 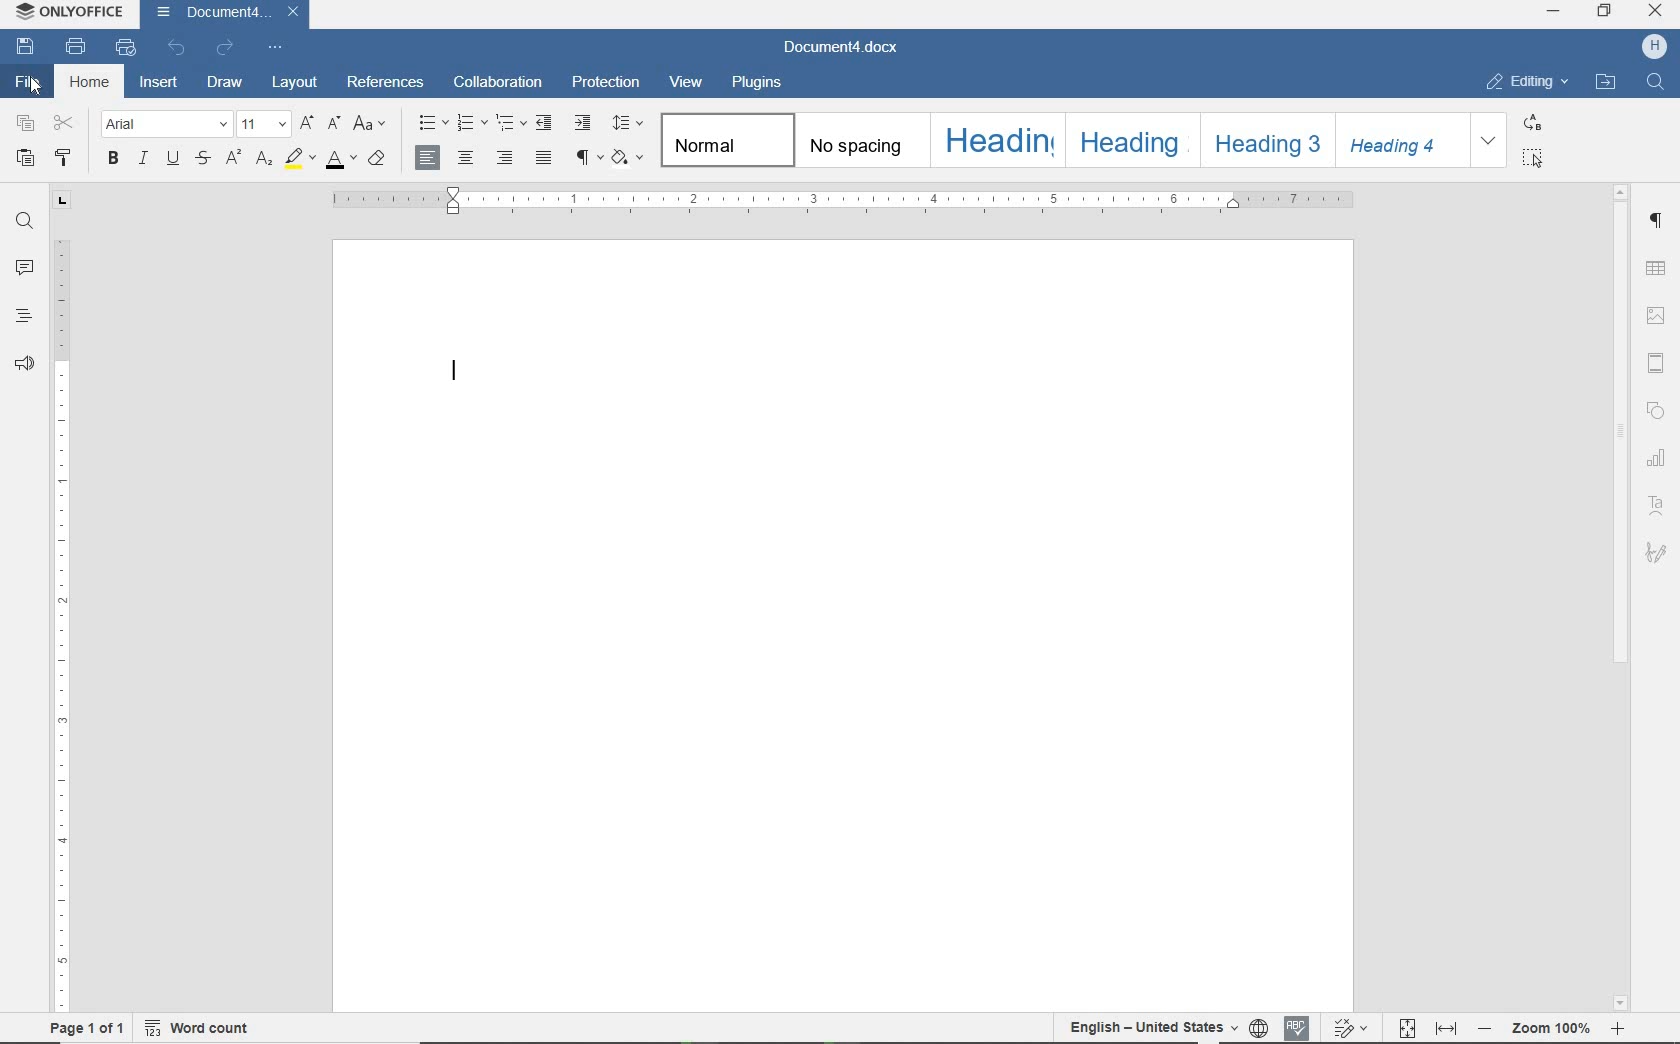 I want to click on minimize, so click(x=1552, y=10).